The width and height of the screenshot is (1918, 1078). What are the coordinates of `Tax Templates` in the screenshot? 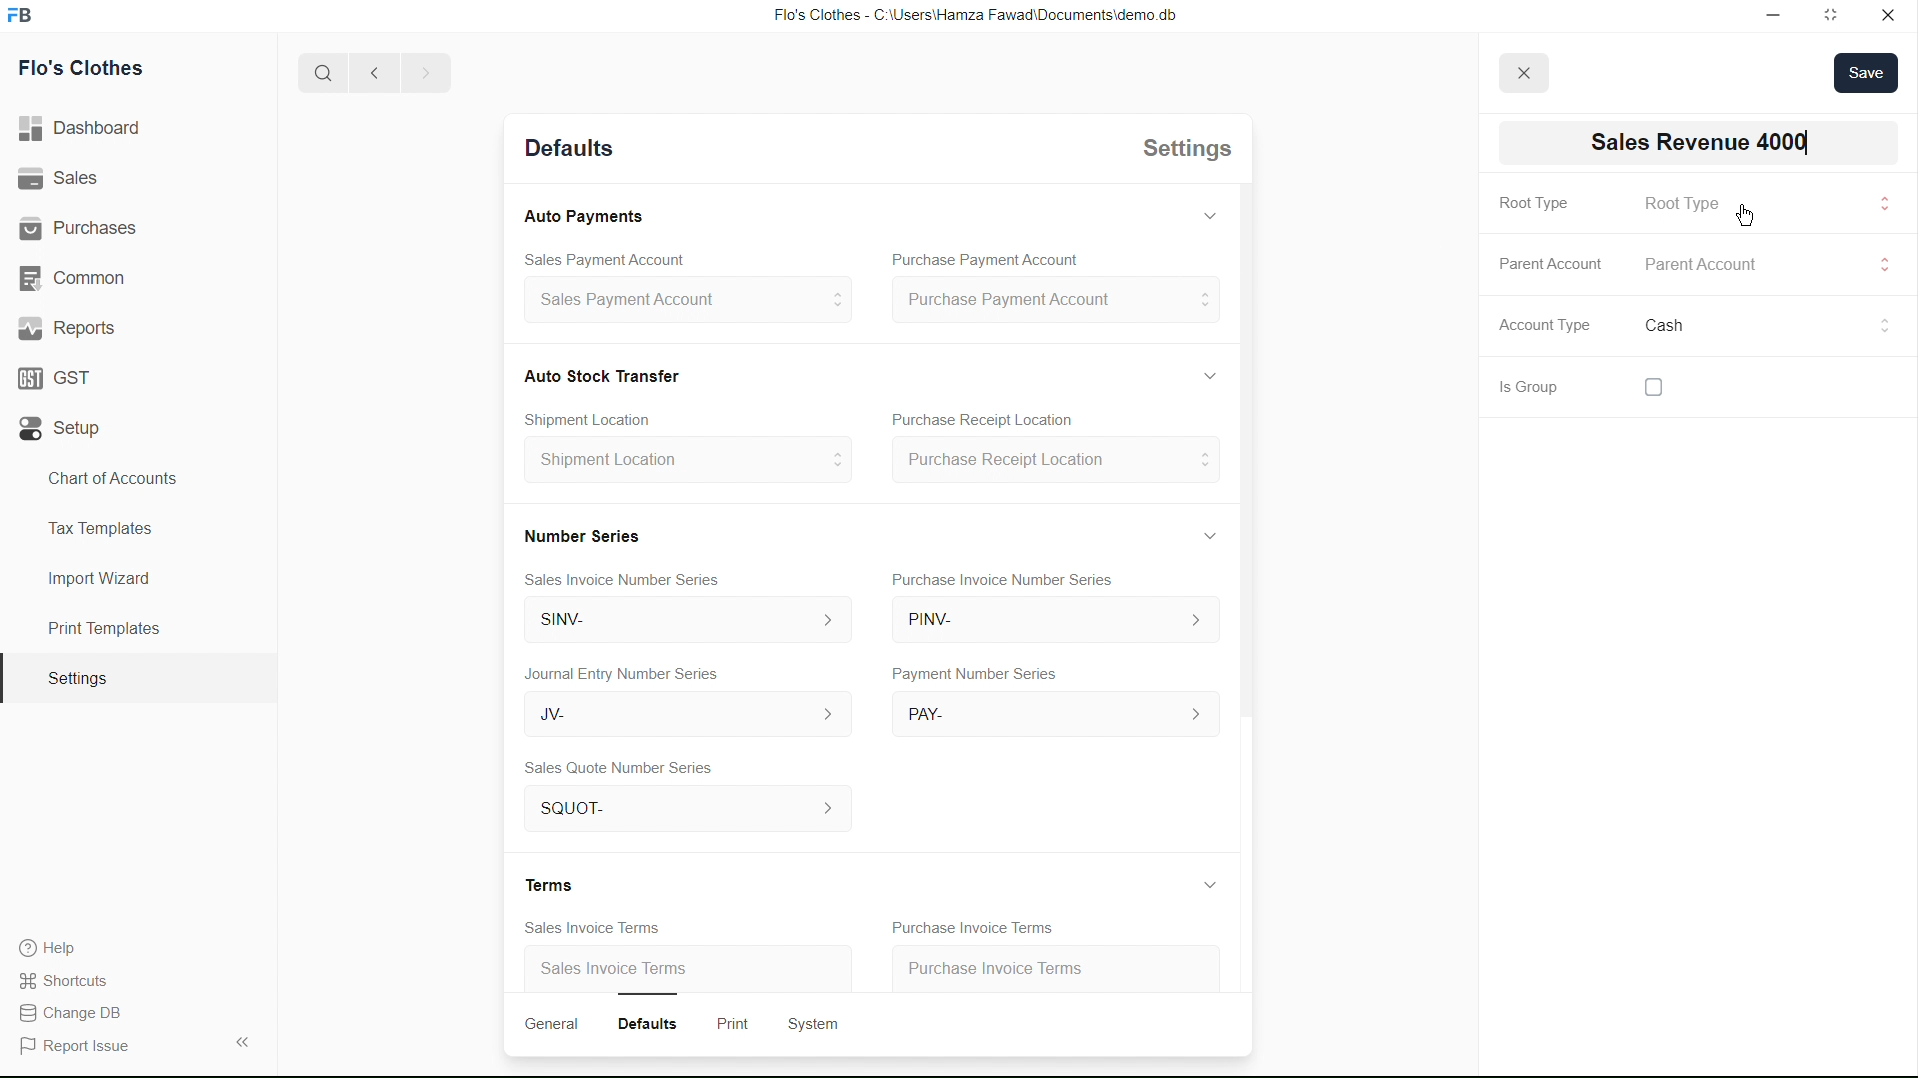 It's located at (96, 525).